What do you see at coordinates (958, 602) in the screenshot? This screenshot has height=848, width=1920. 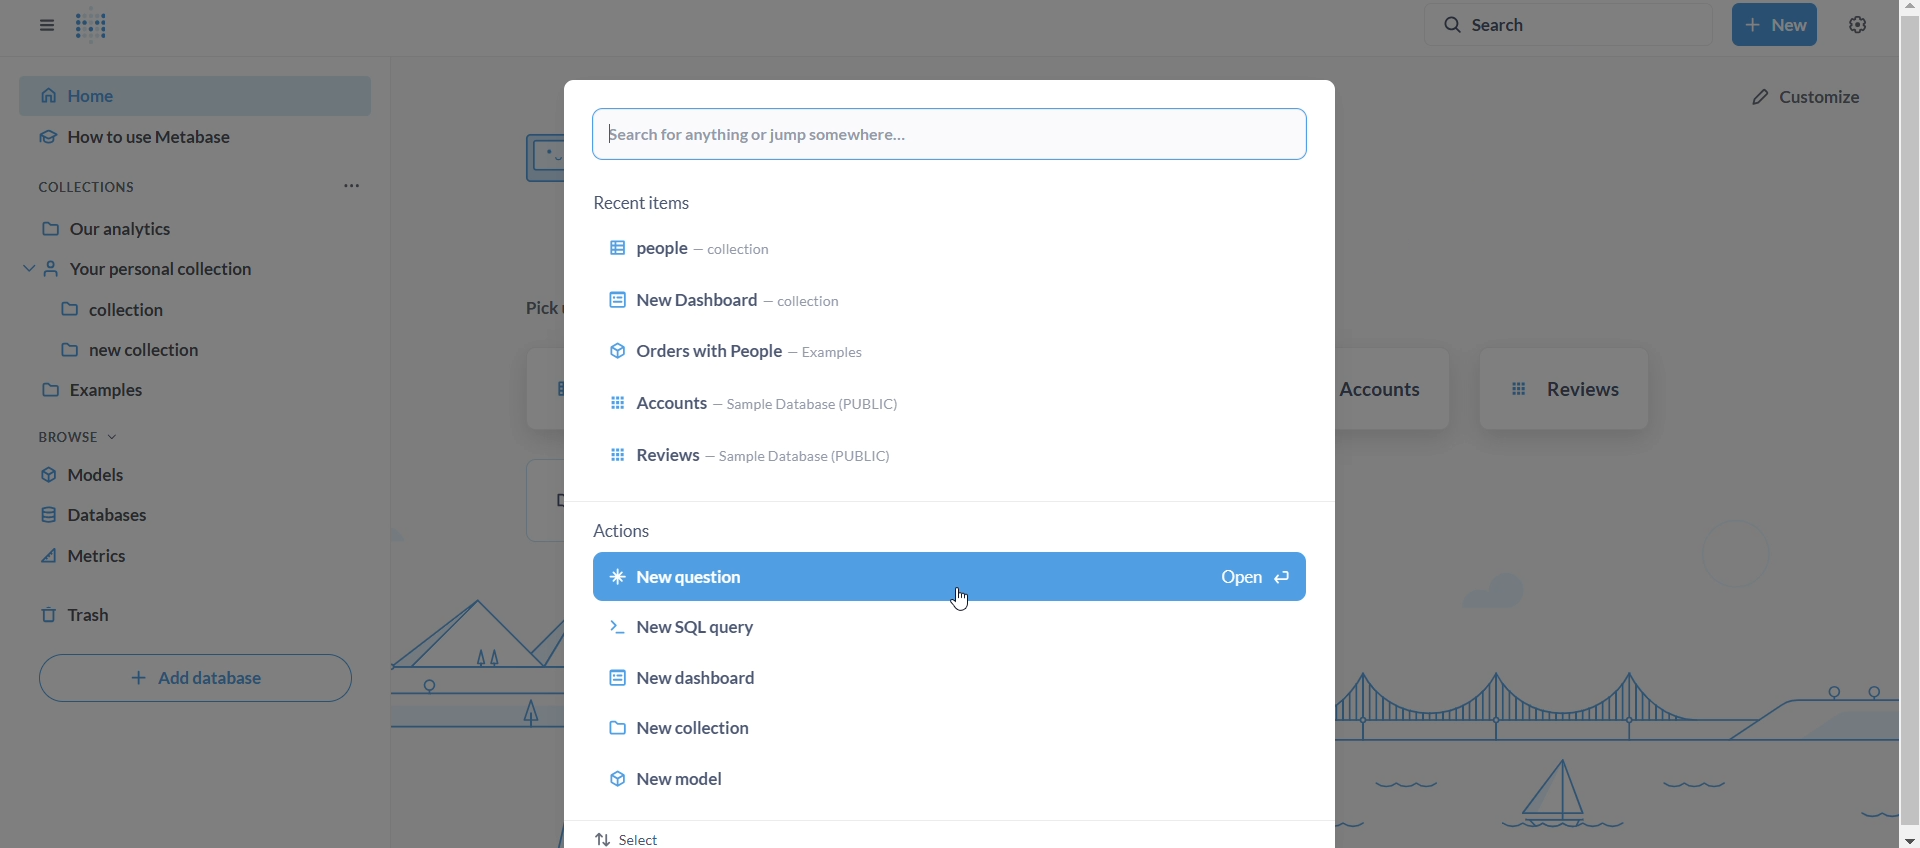 I see `Cursor` at bounding box center [958, 602].